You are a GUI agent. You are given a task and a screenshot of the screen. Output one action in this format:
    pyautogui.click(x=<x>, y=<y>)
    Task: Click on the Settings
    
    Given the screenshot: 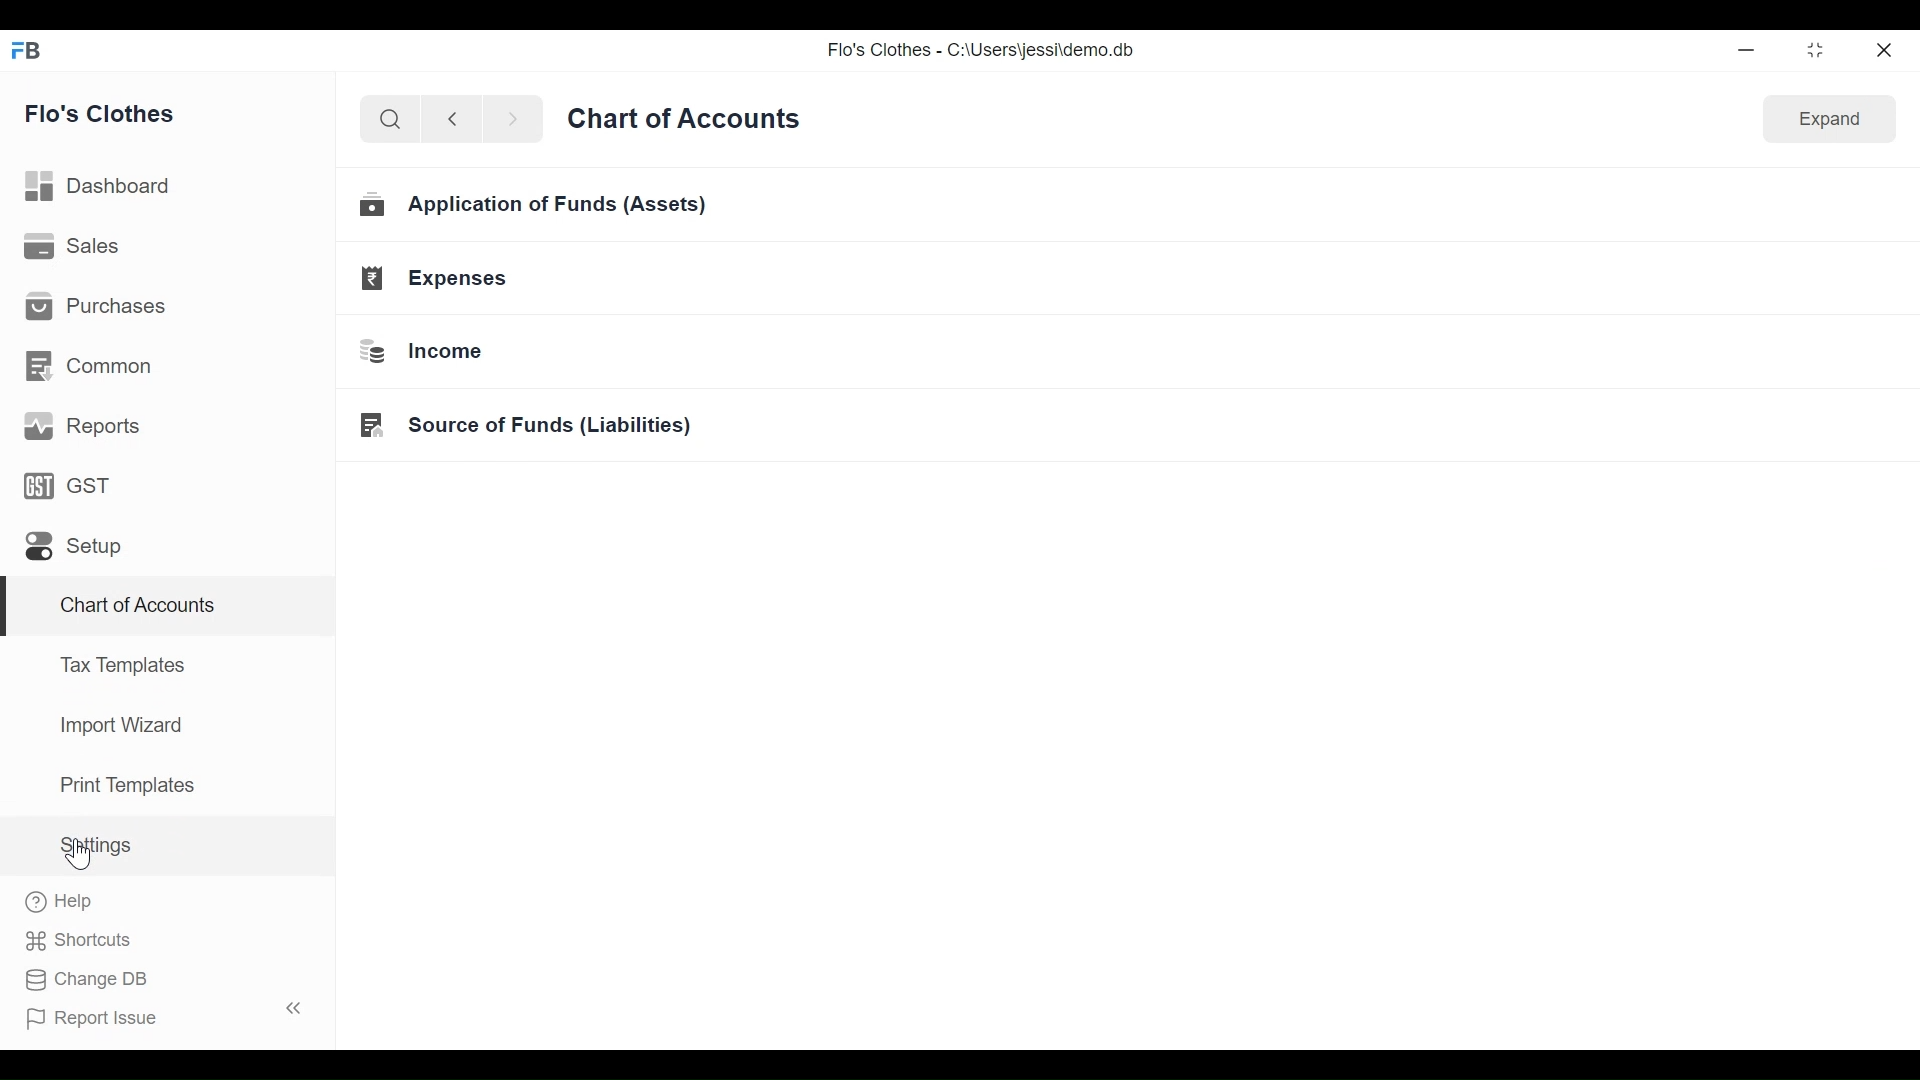 What is the action you would take?
    pyautogui.click(x=99, y=844)
    